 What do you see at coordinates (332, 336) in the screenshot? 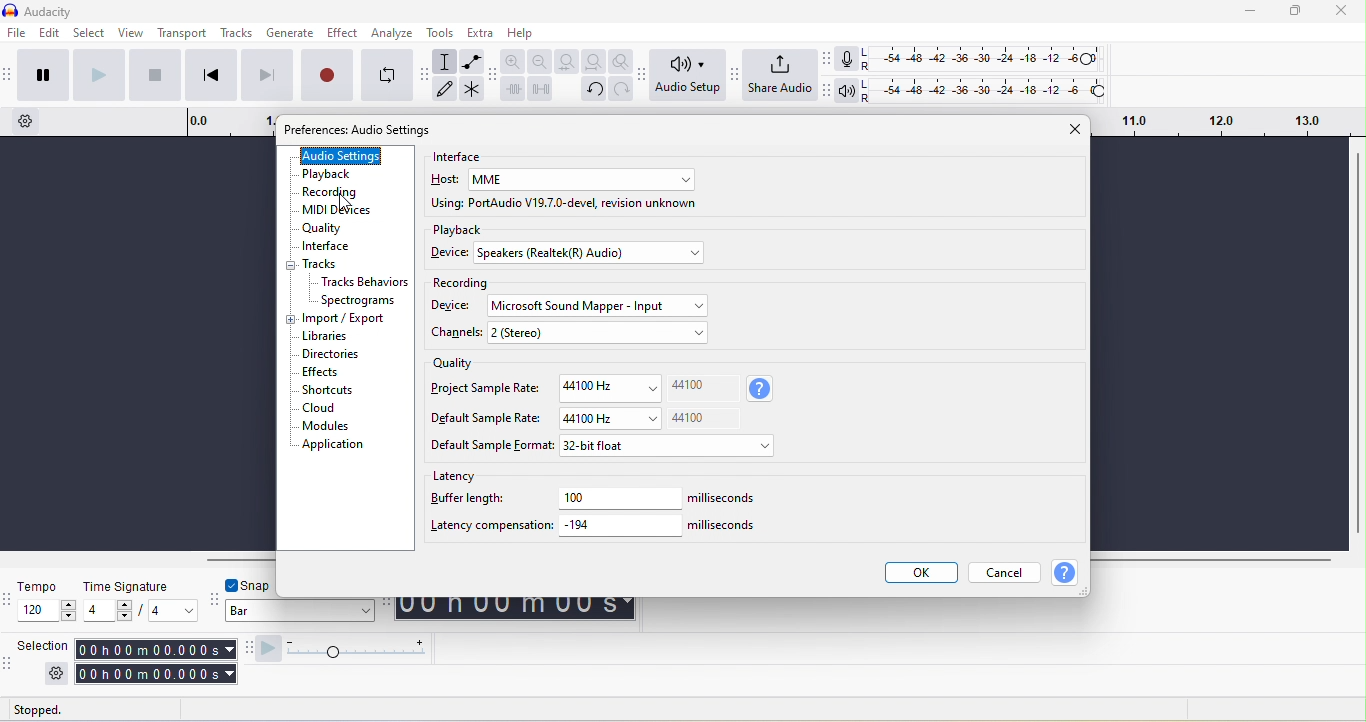
I see `libraries` at bounding box center [332, 336].